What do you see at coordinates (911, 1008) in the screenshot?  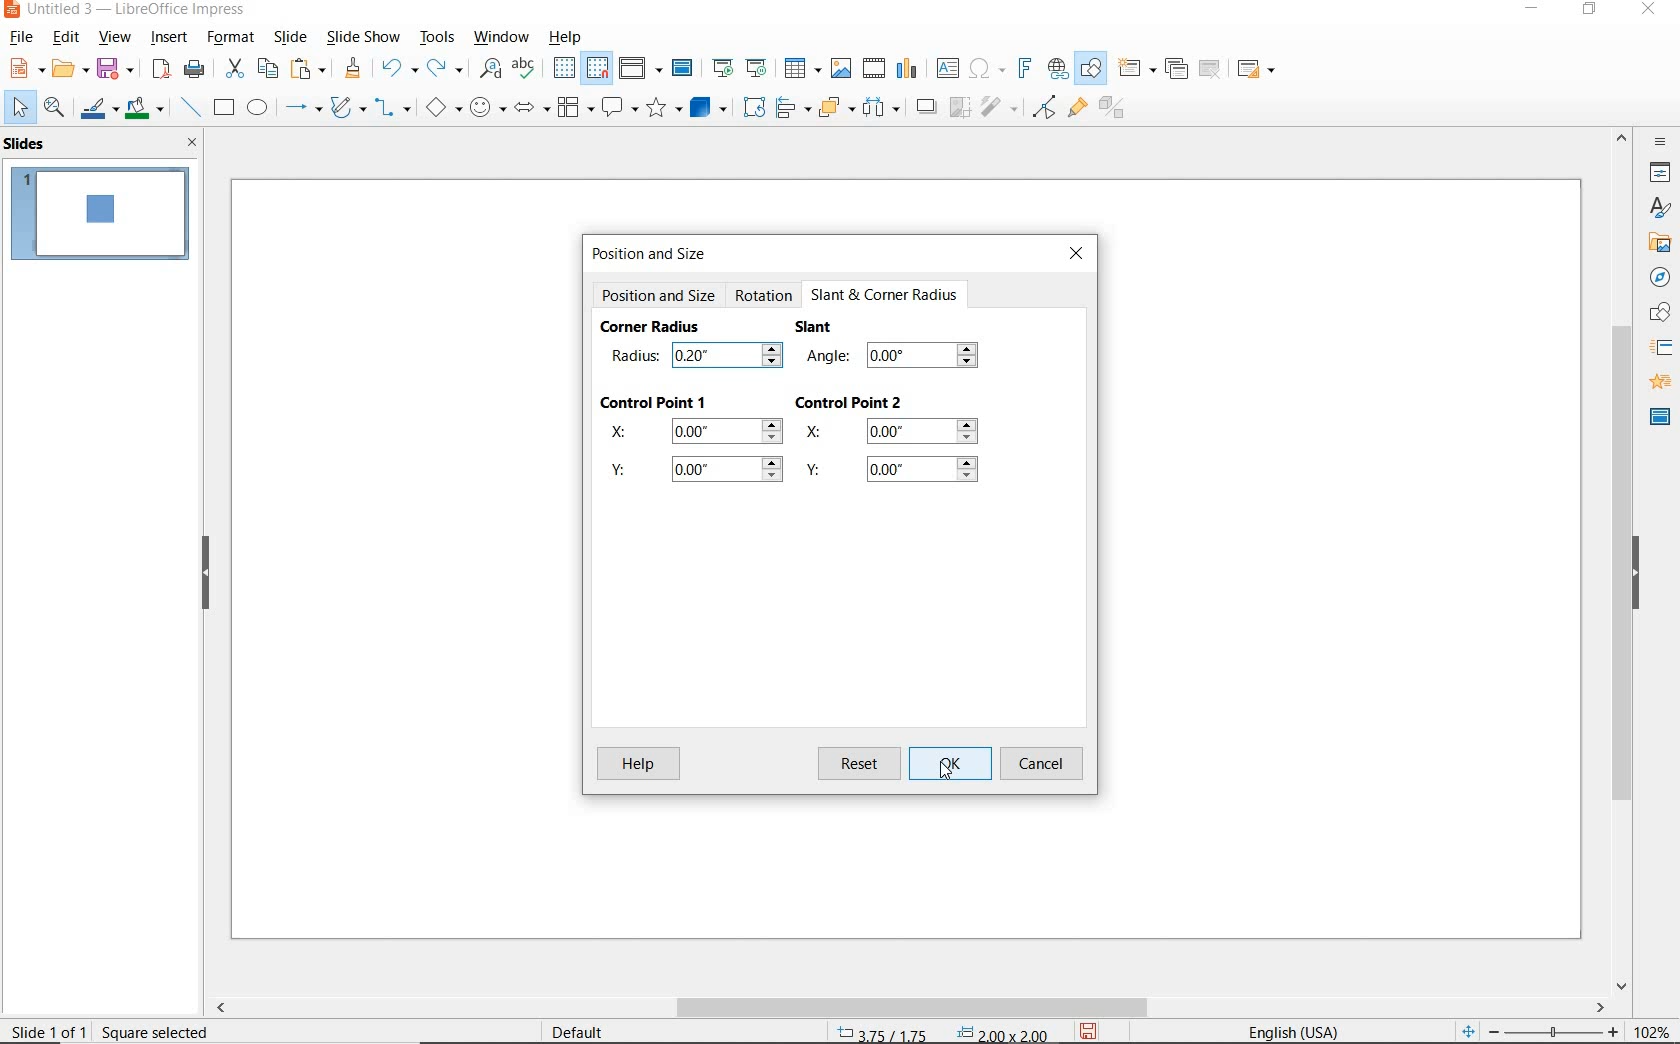 I see `scrollbar` at bounding box center [911, 1008].